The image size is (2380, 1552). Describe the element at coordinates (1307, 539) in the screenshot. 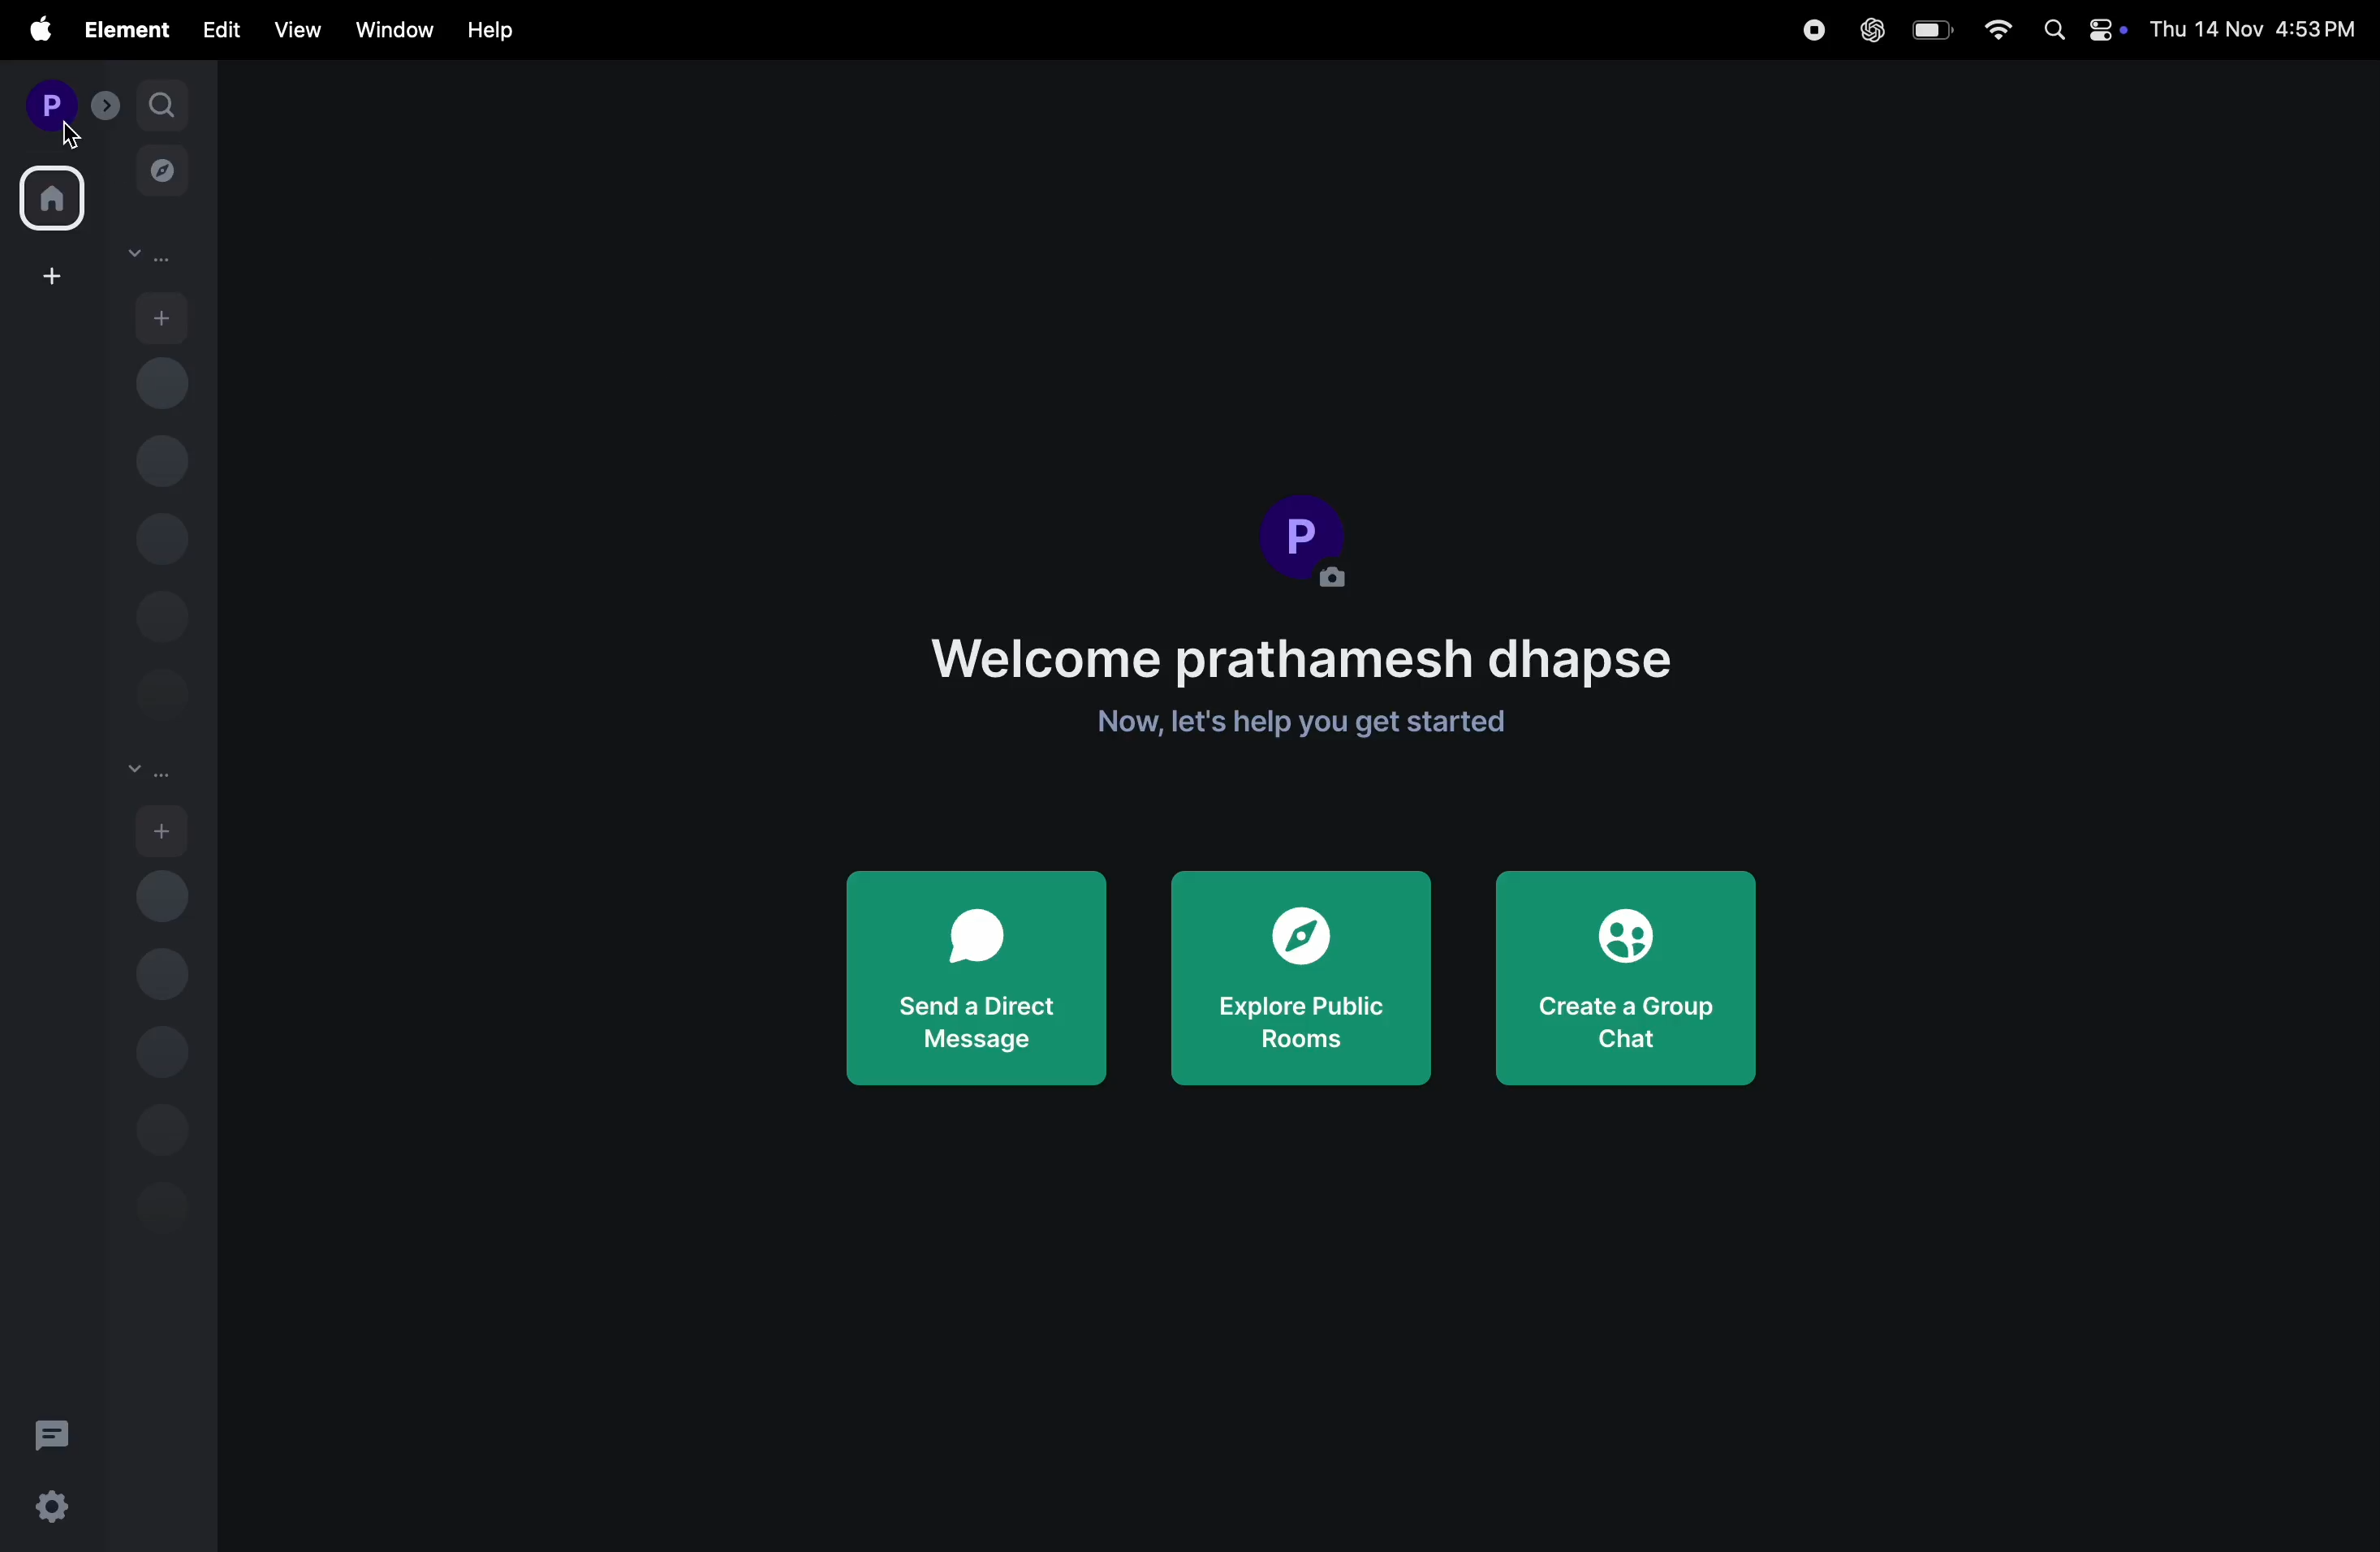

I see `display pic` at that location.